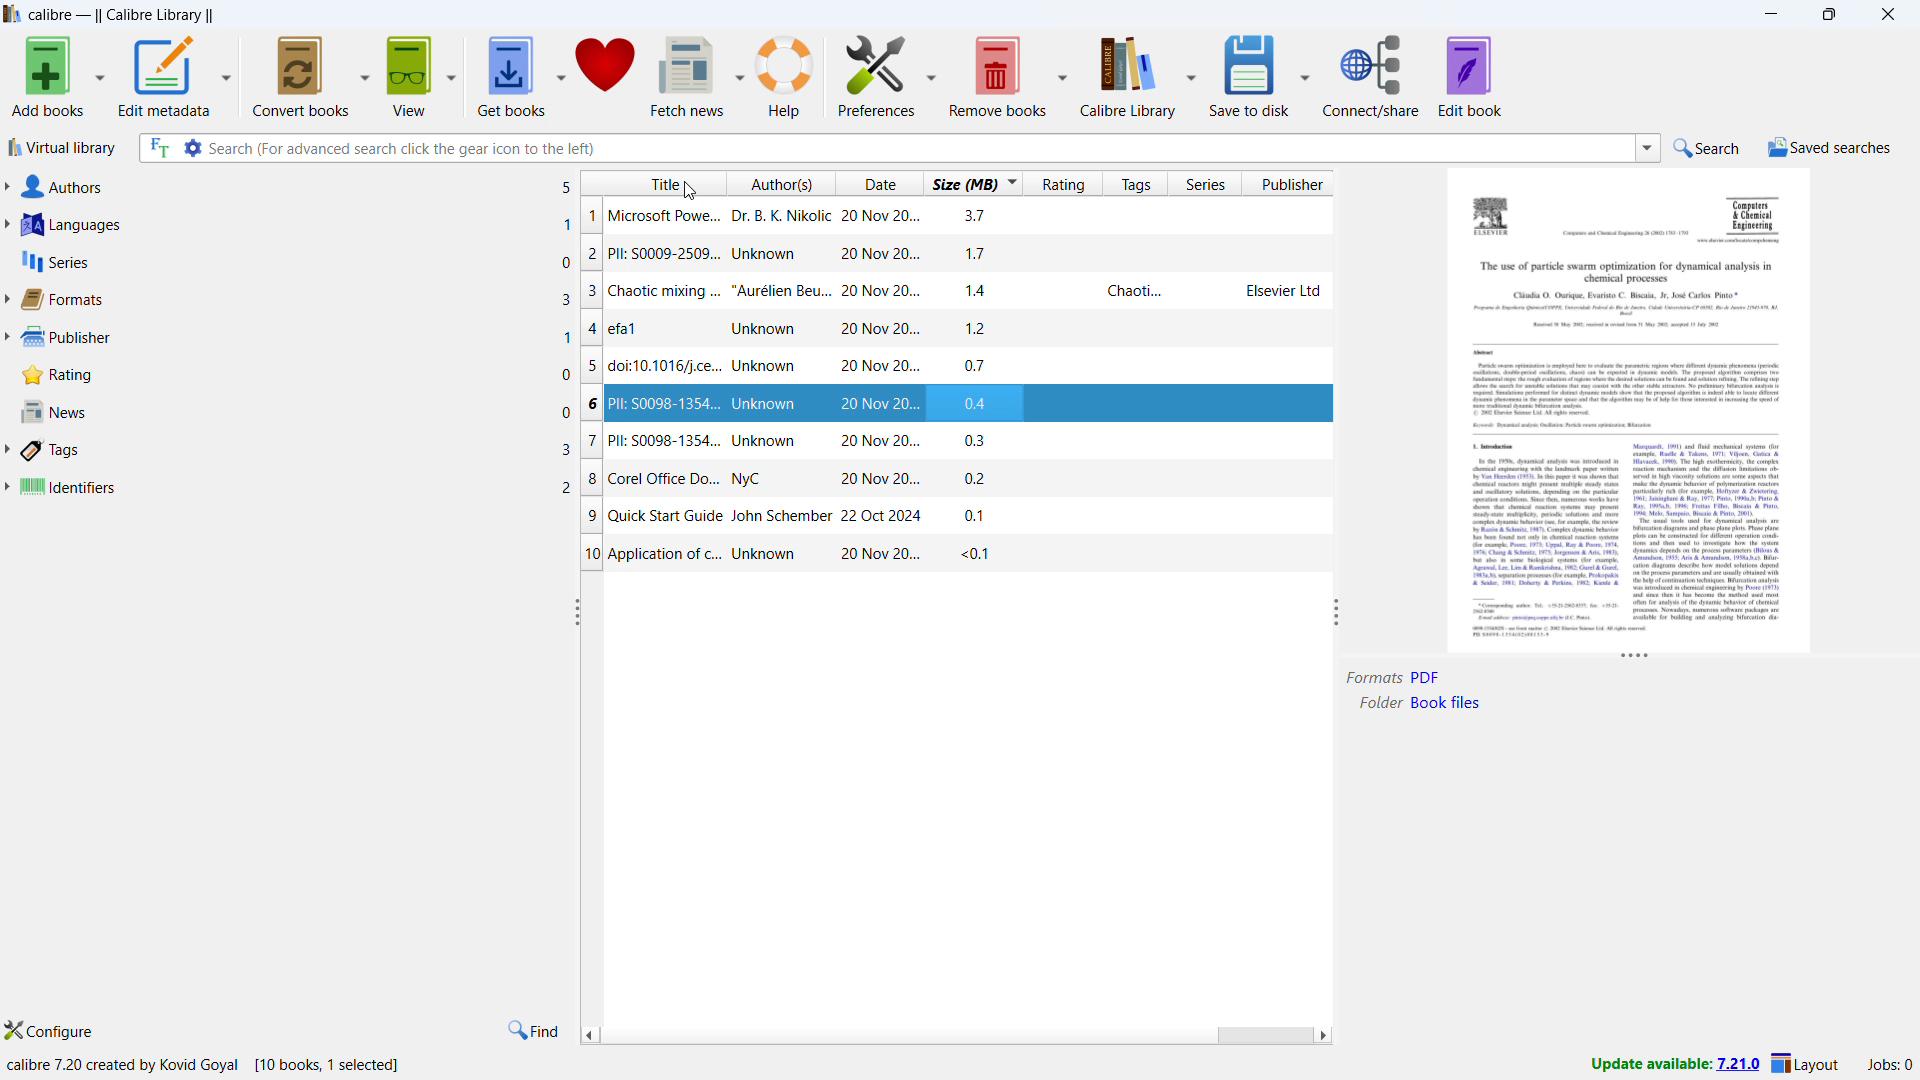  Describe the element at coordinates (1626, 397) in the screenshot. I see `` at that location.